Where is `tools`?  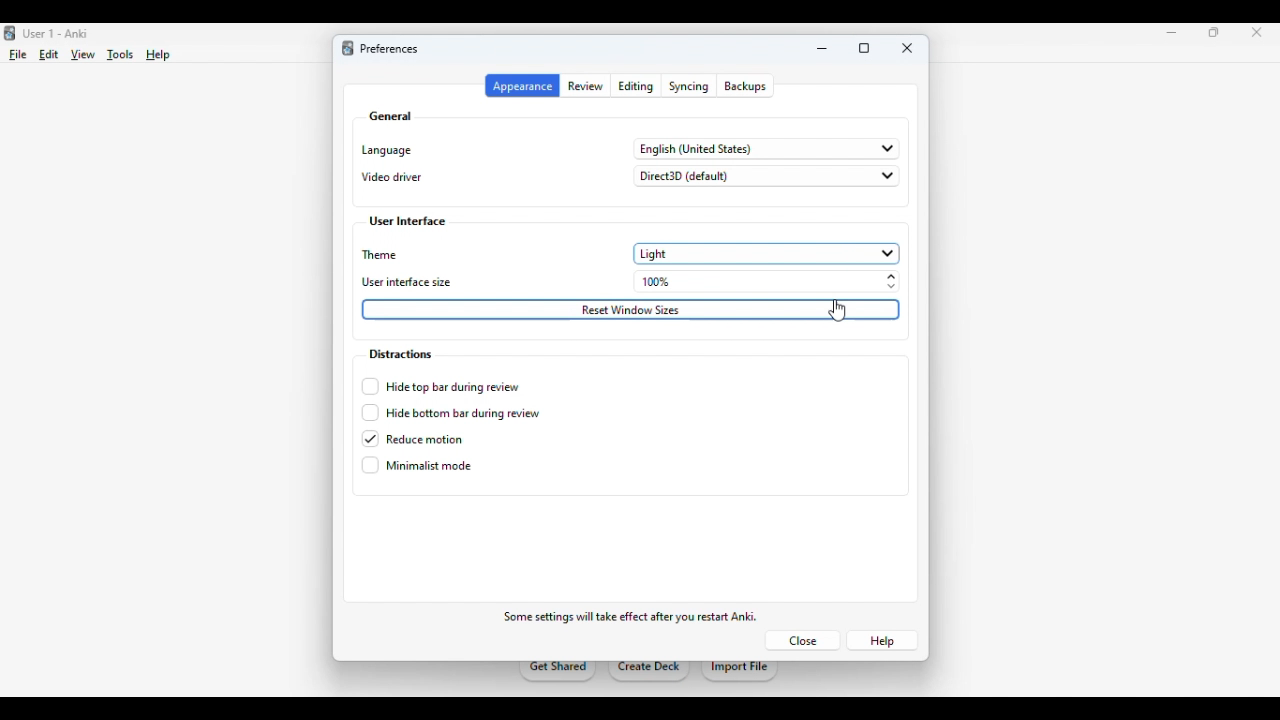
tools is located at coordinates (122, 55).